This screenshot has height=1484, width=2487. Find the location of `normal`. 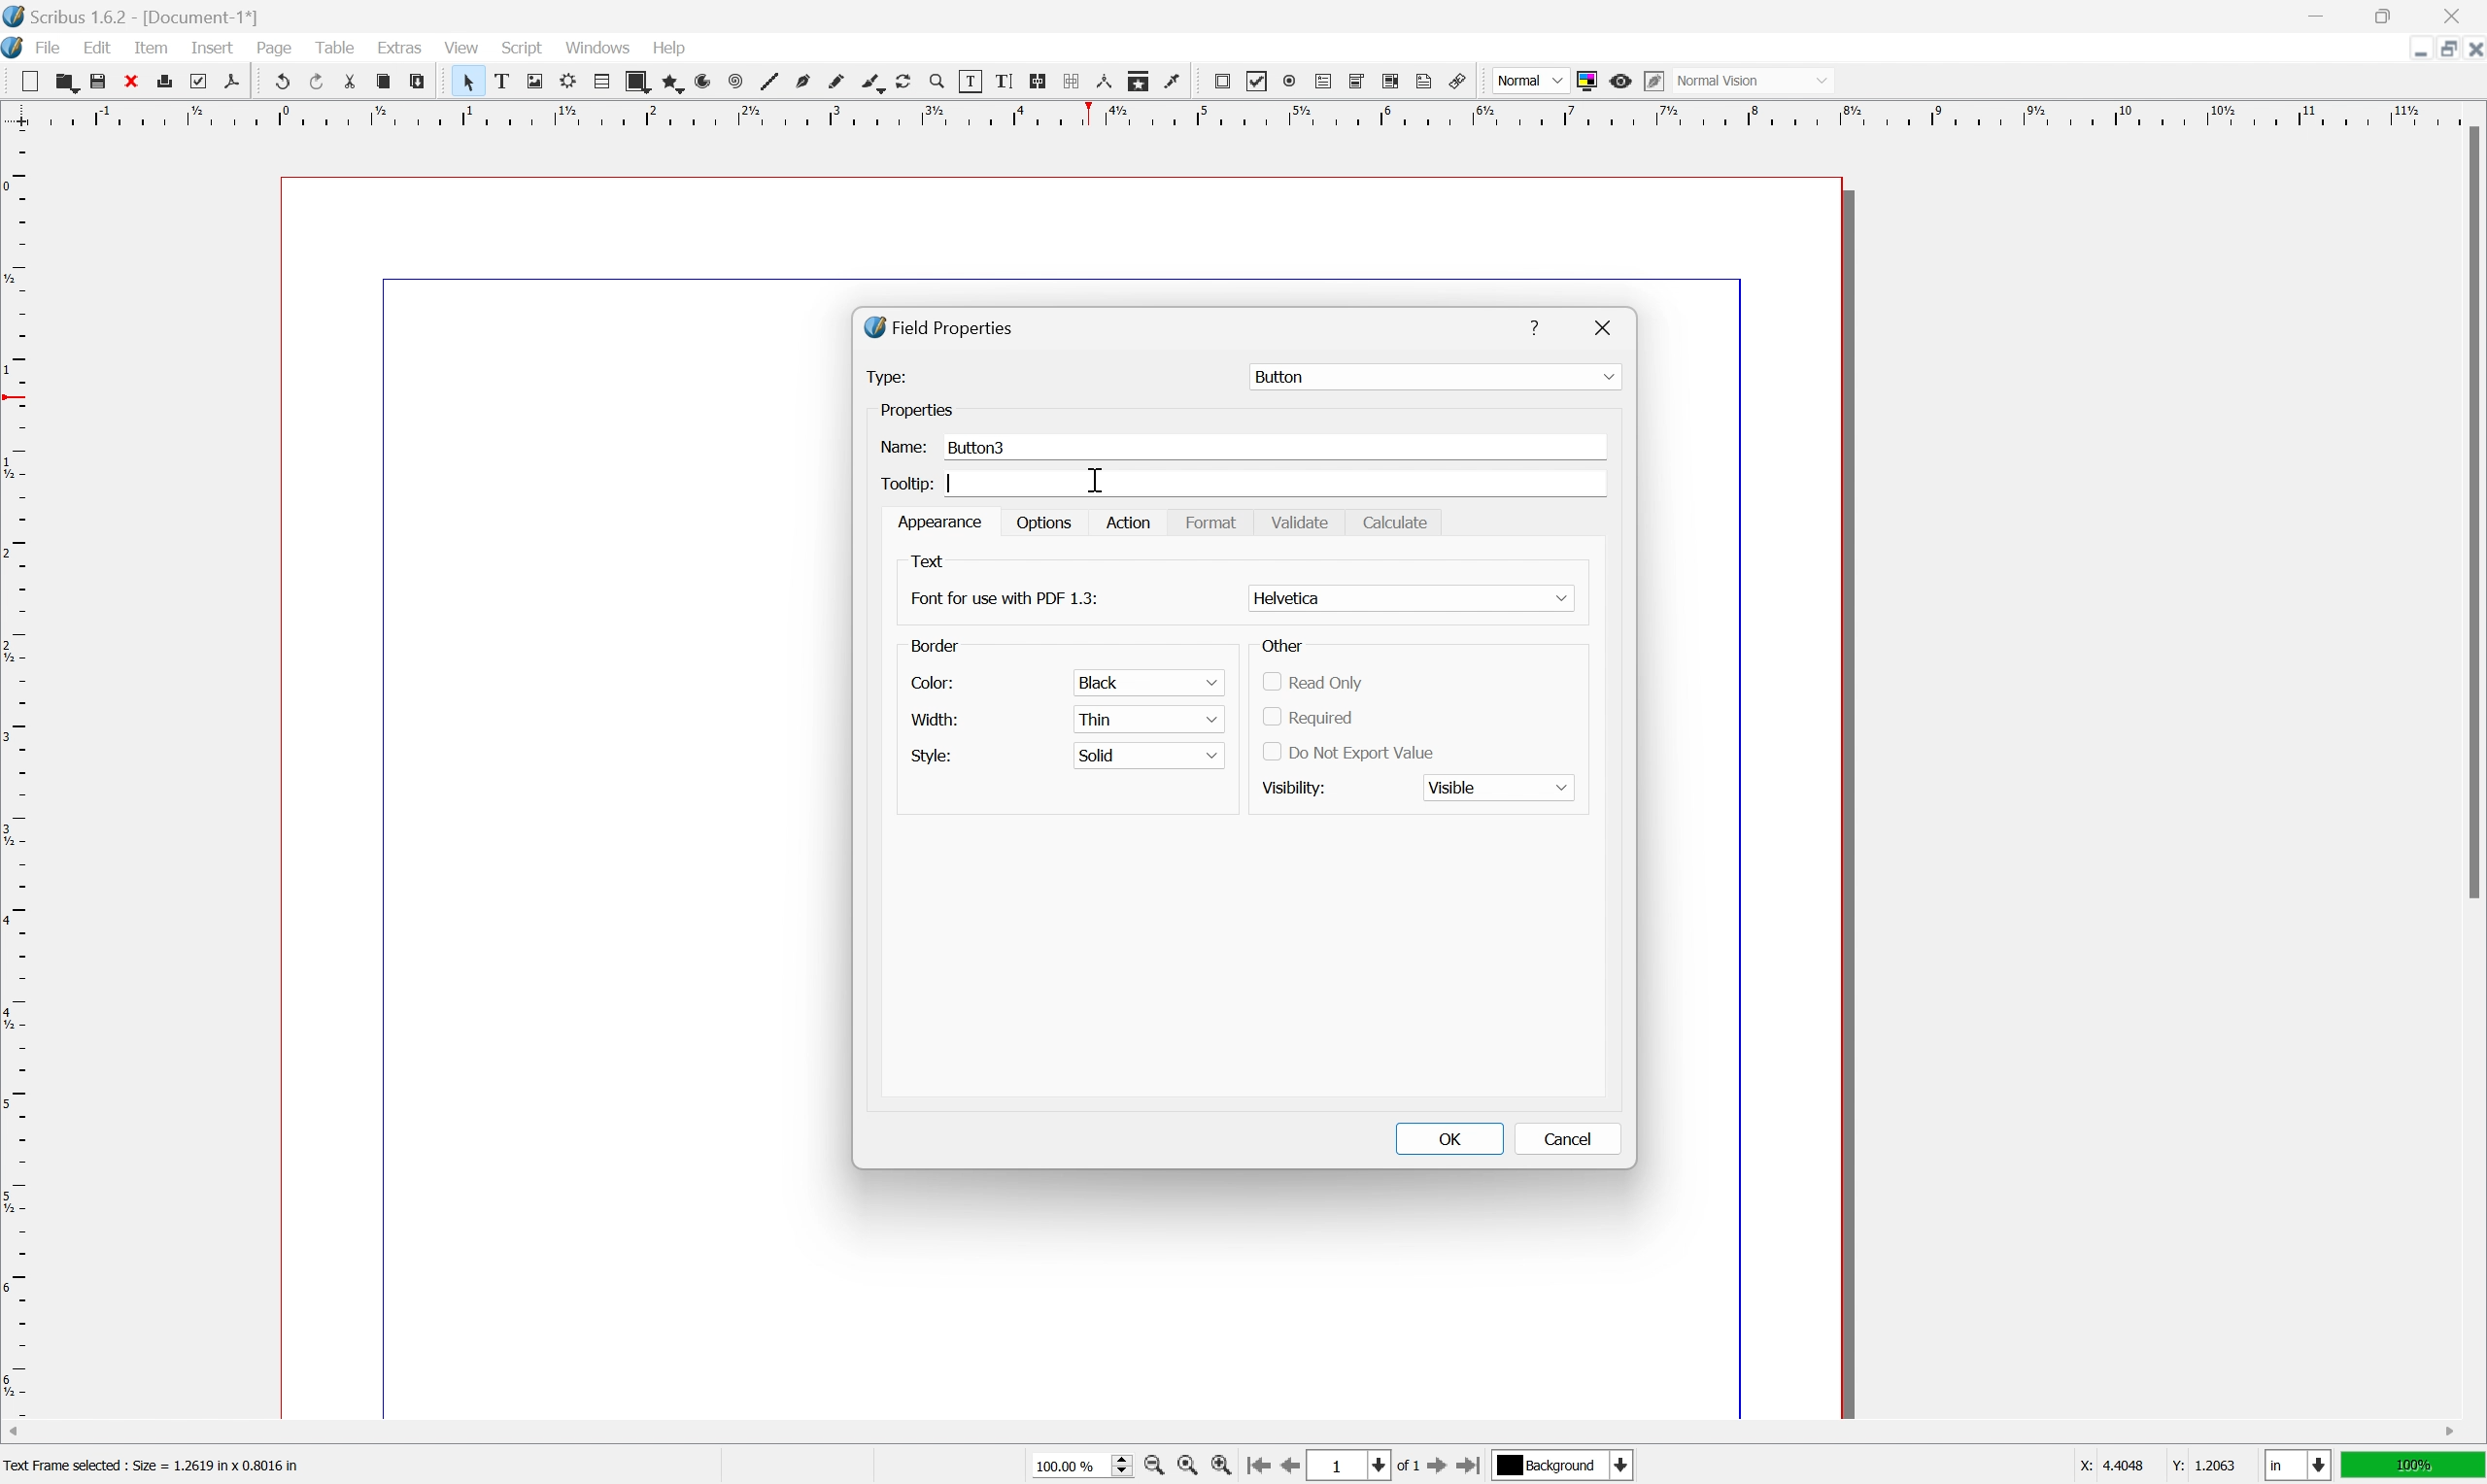

normal is located at coordinates (1529, 79).